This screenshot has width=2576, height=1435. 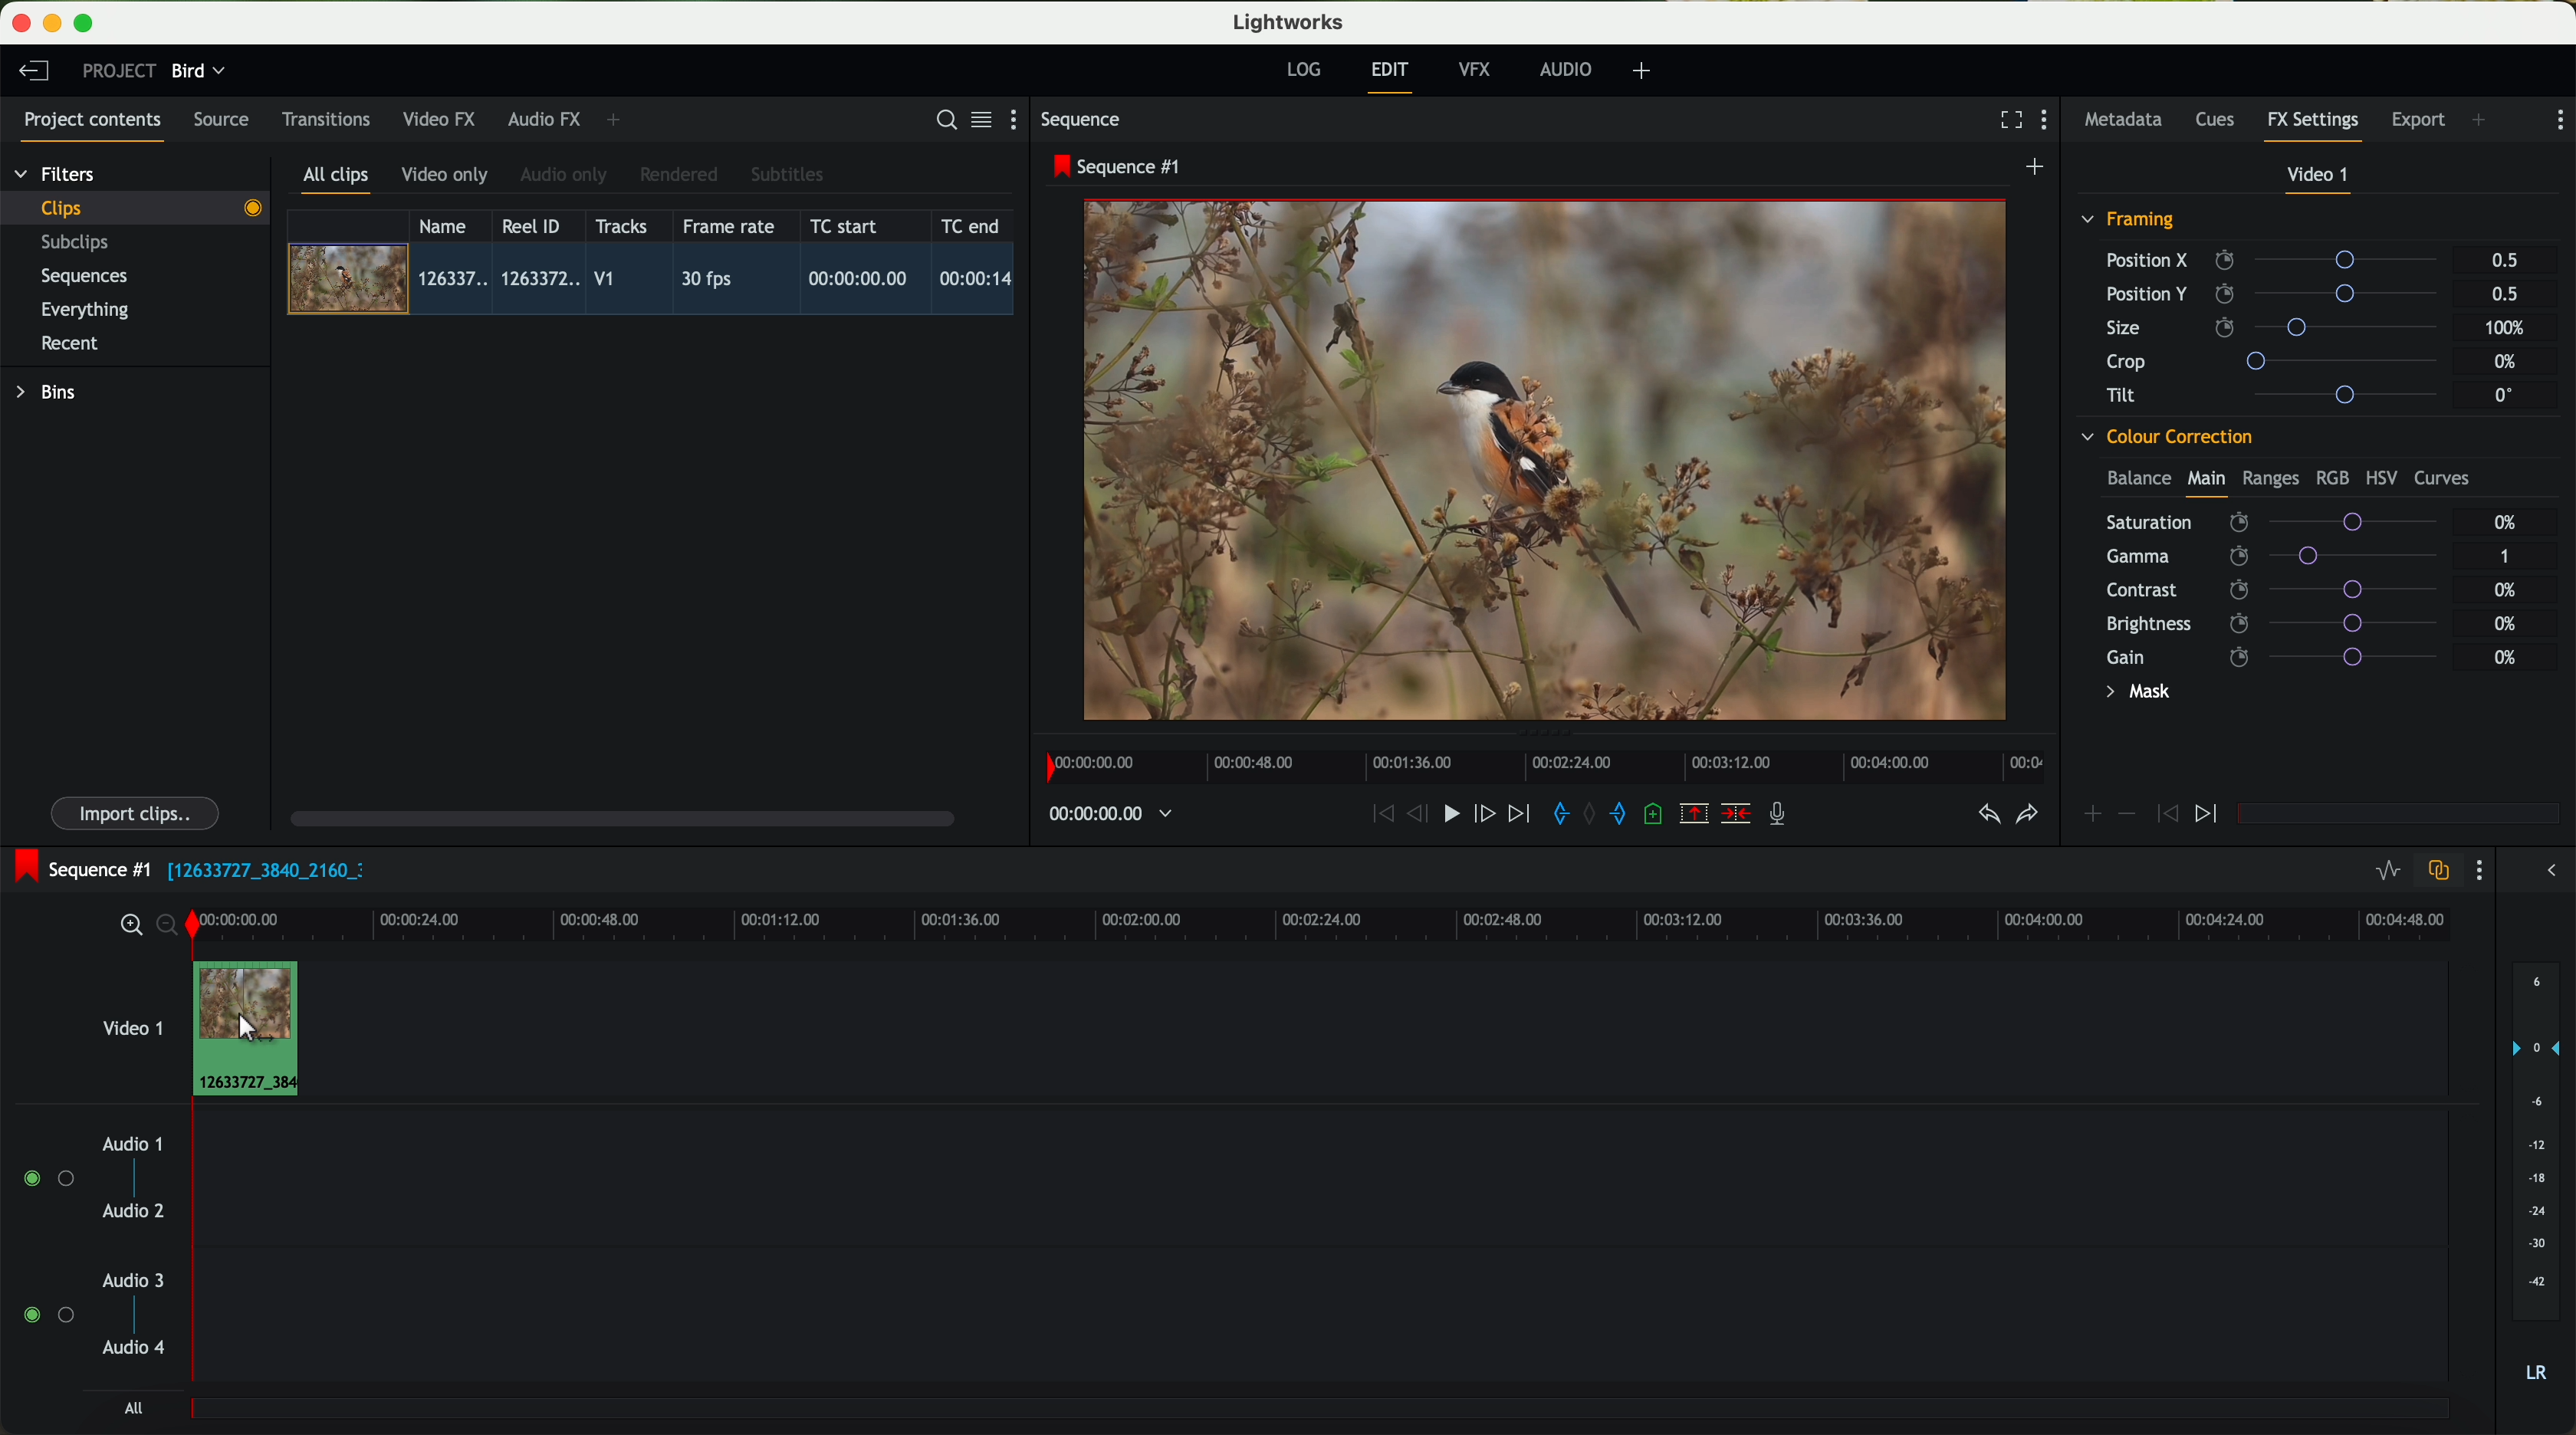 I want to click on video 1, so click(x=2320, y=179).